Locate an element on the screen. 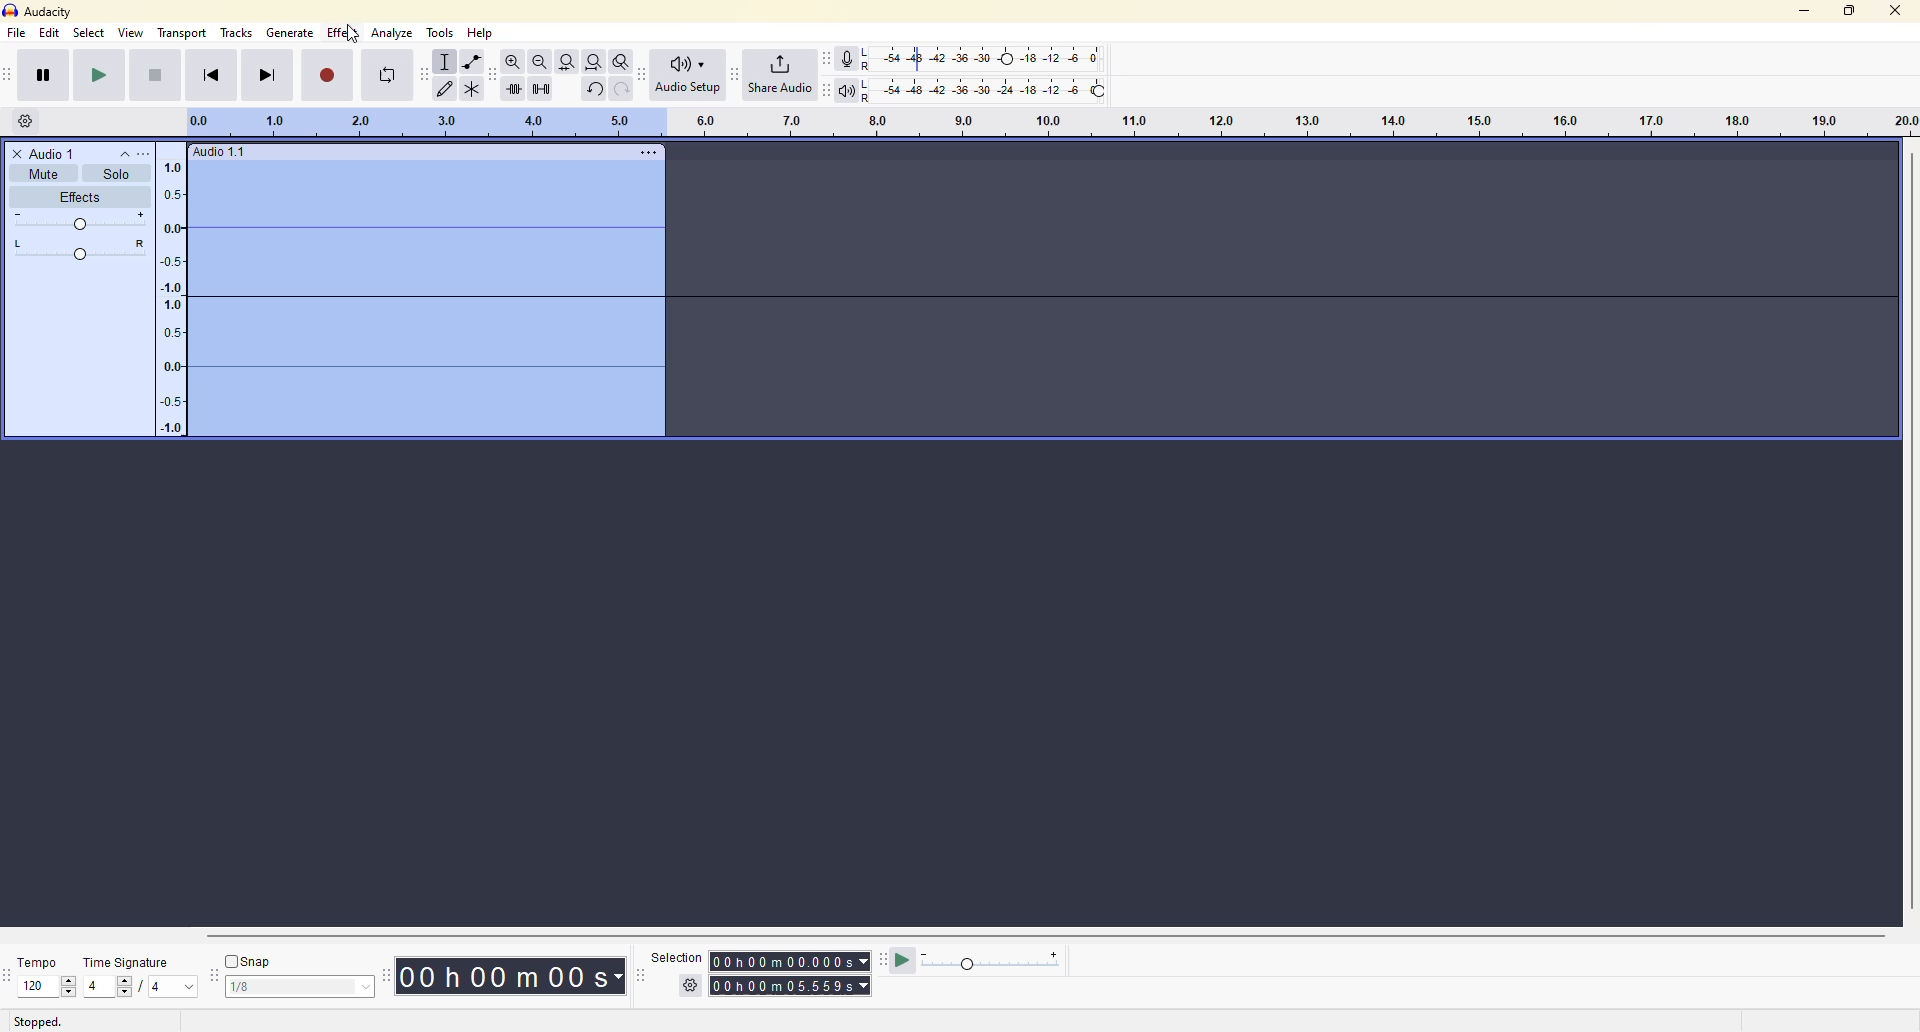 This screenshot has width=1920, height=1032. settings is located at coordinates (692, 985).